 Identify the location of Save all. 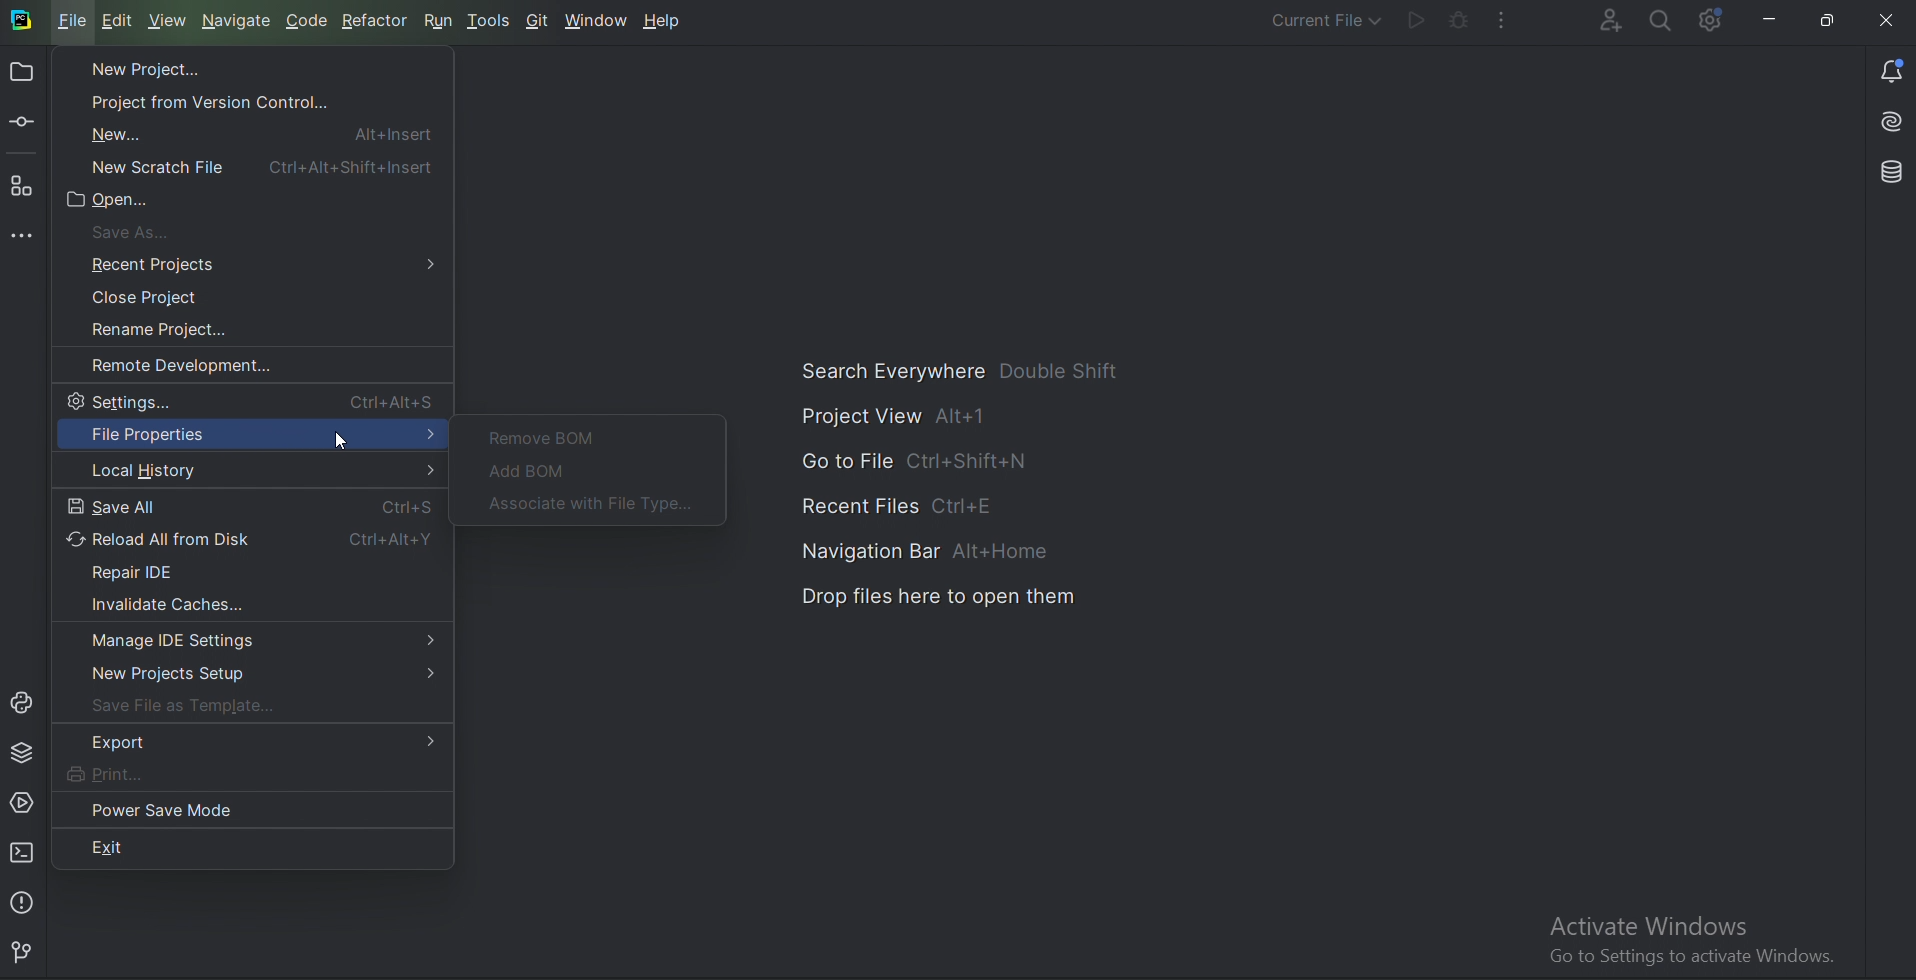
(252, 506).